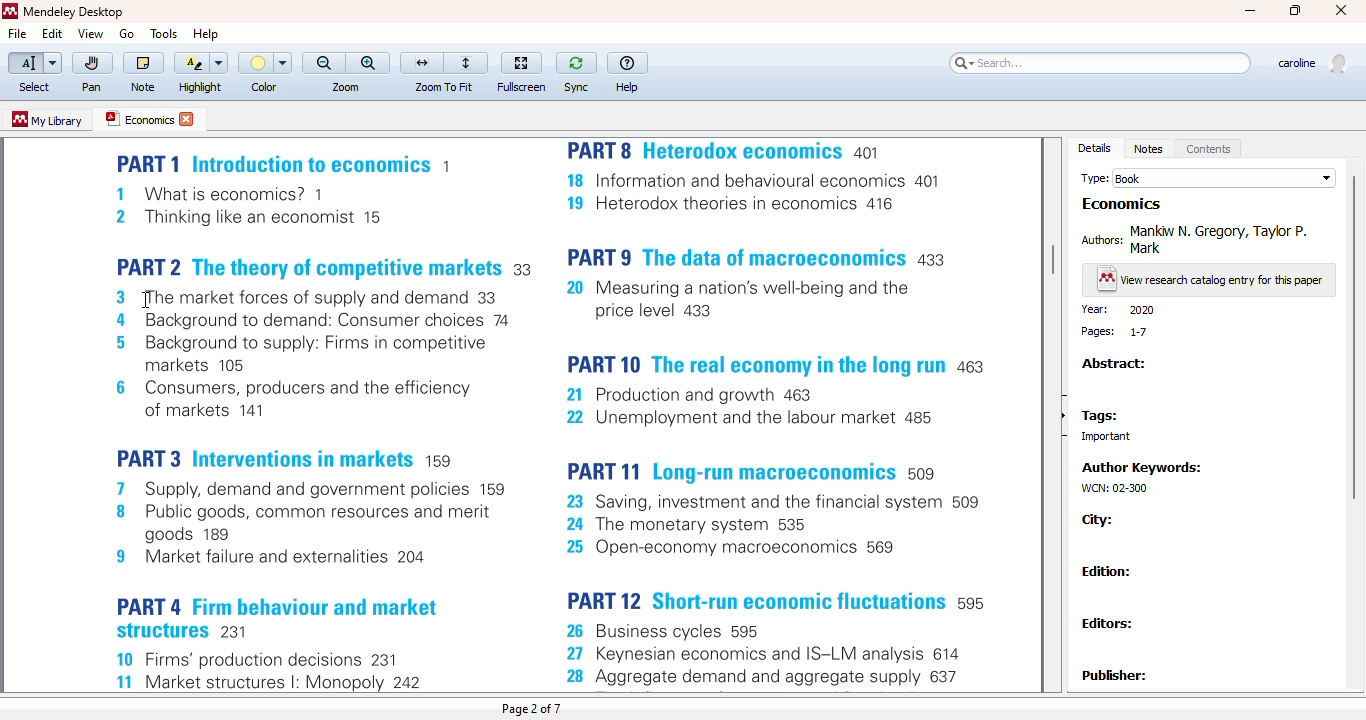 Image resolution: width=1366 pixels, height=720 pixels. Describe the element at coordinates (1251, 11) in the screenshot. I see `minimize` at that location.